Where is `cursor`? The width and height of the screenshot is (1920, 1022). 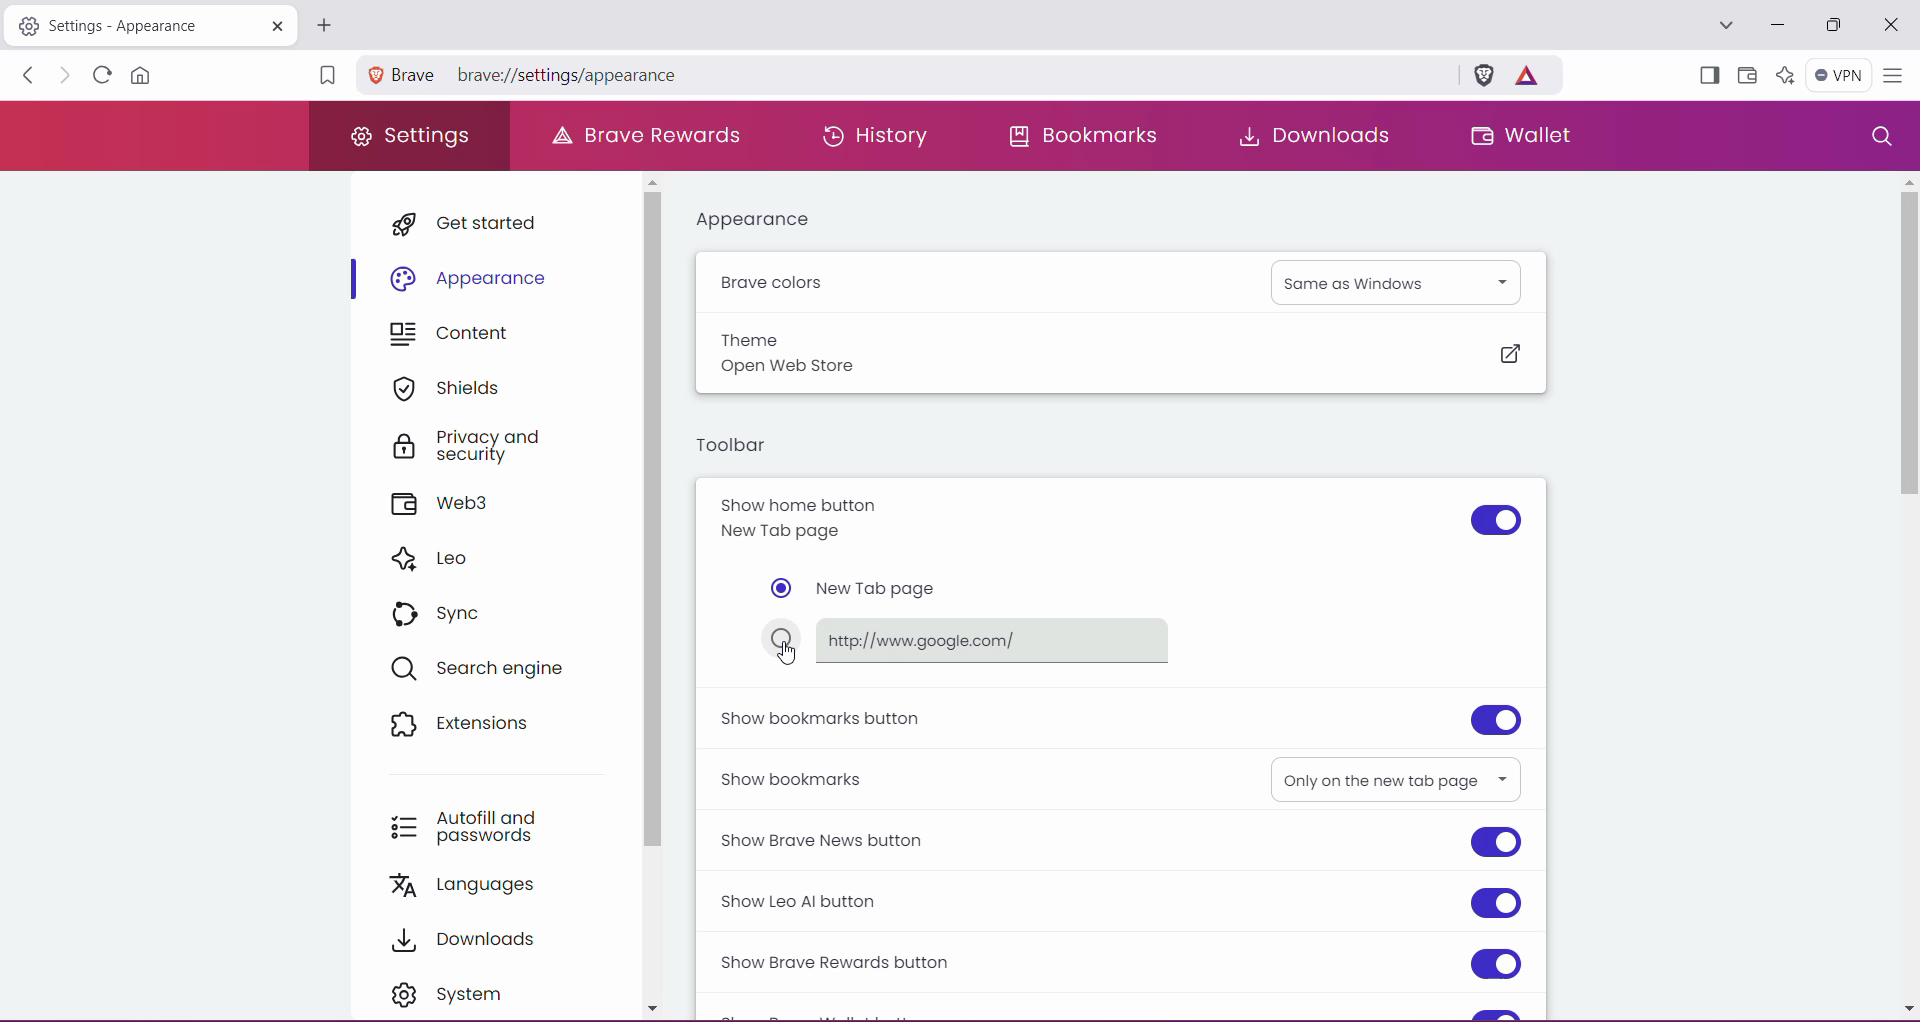
cursor is located at coordinates (789, 657).